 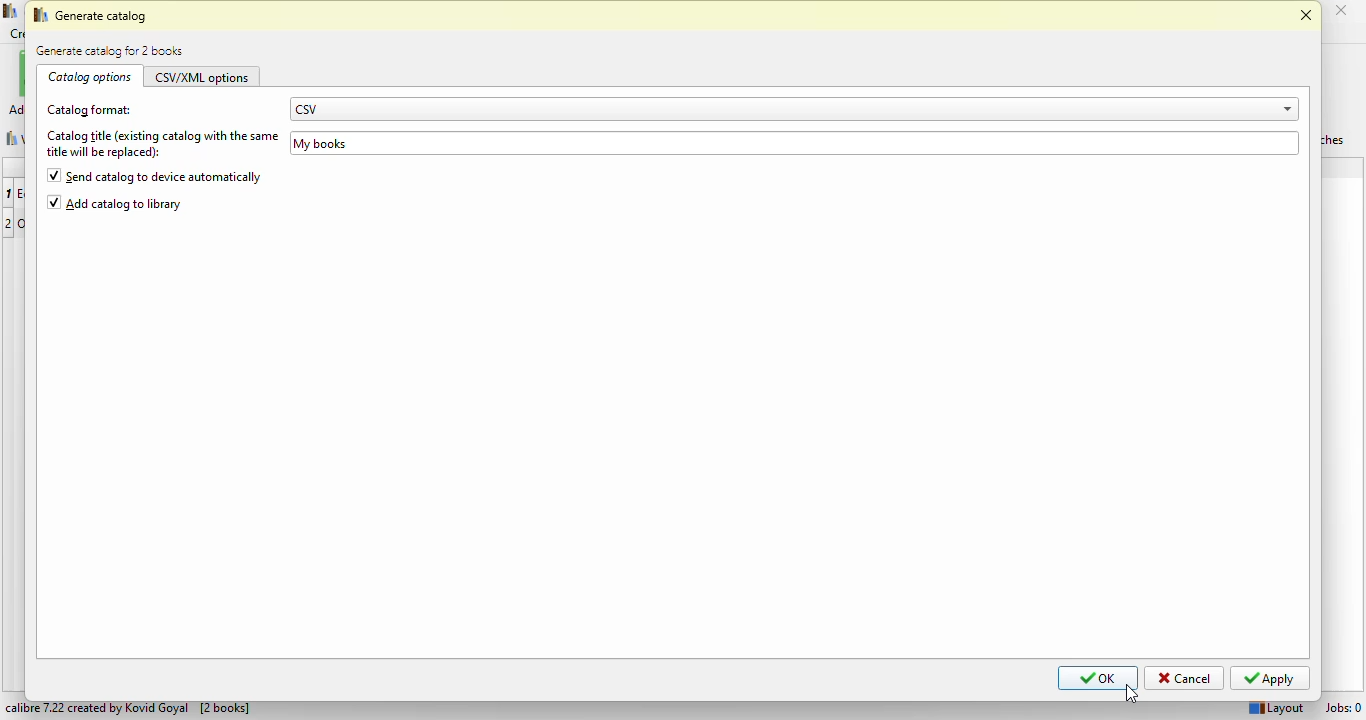 I want to click on send catalog to device automatically, so click(x=154, y=175).